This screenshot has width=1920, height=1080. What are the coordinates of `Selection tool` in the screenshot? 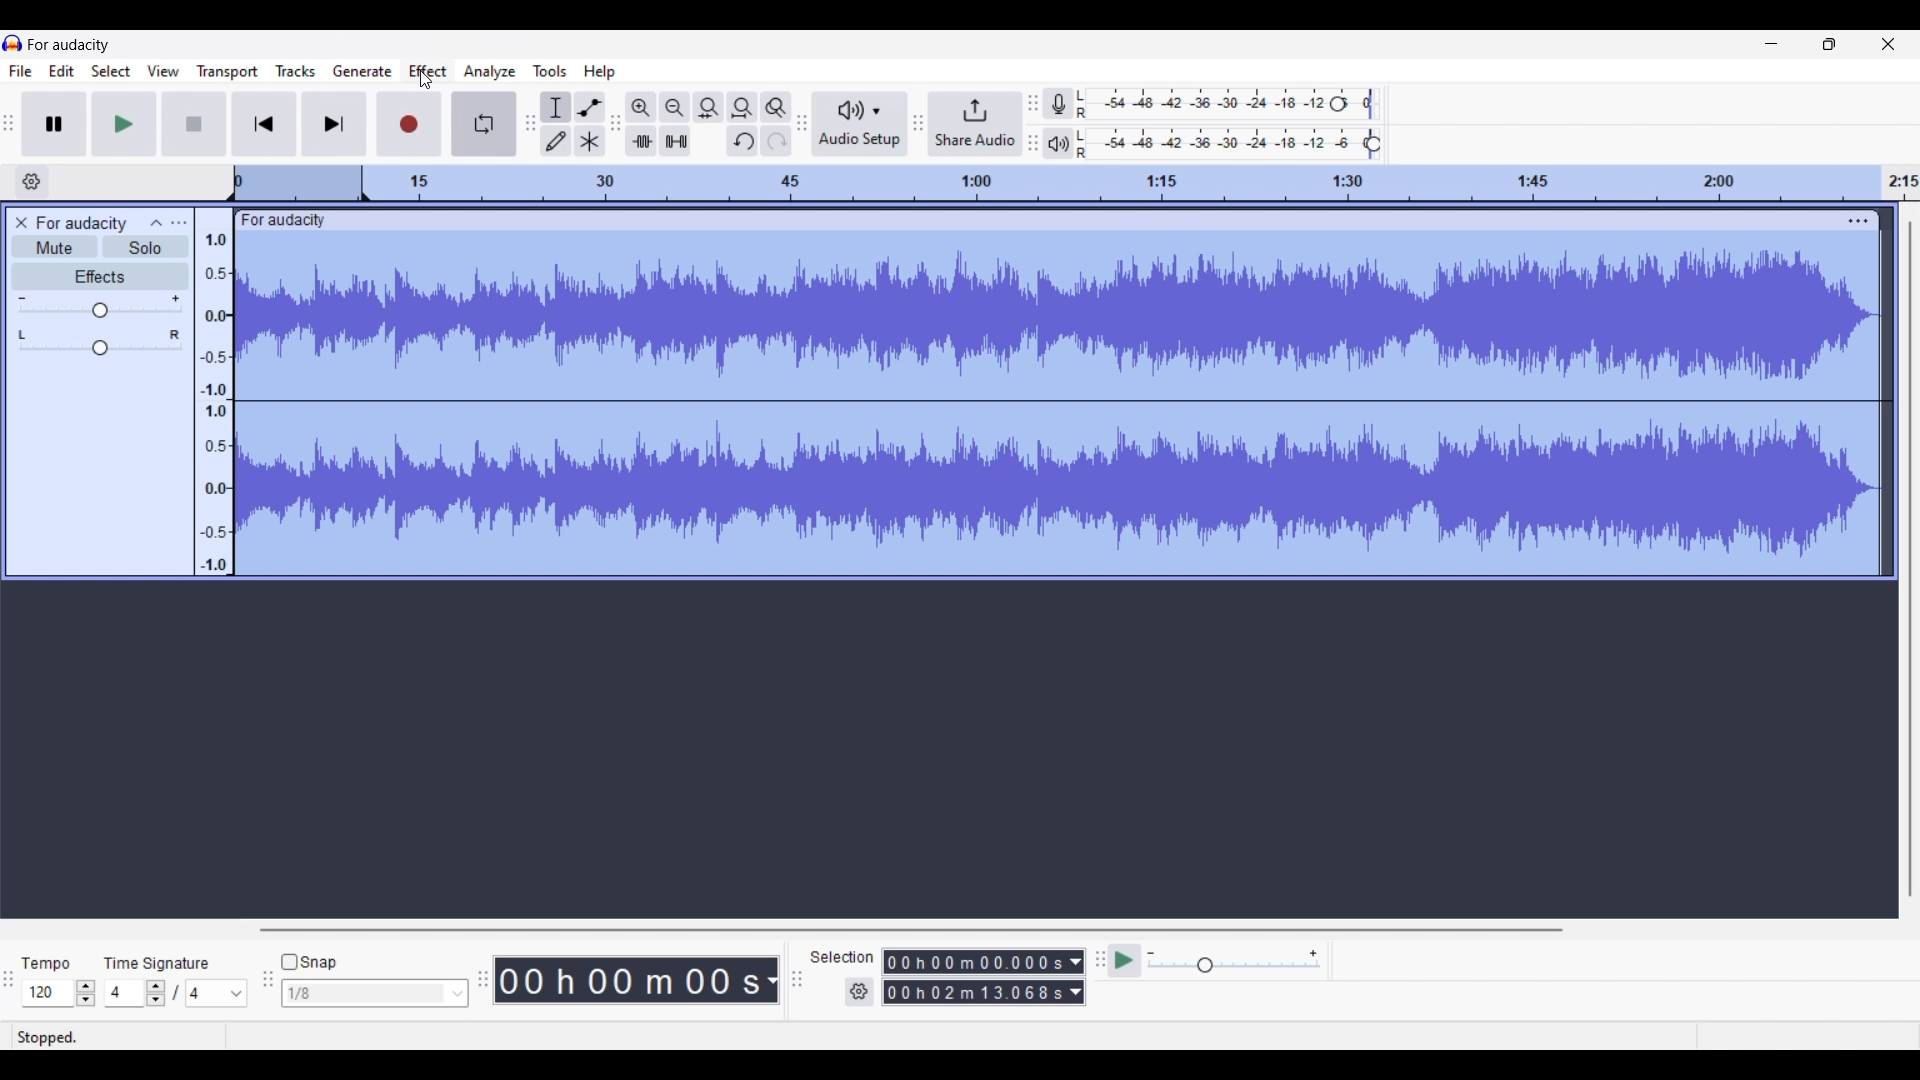 It's located at (557, 107).